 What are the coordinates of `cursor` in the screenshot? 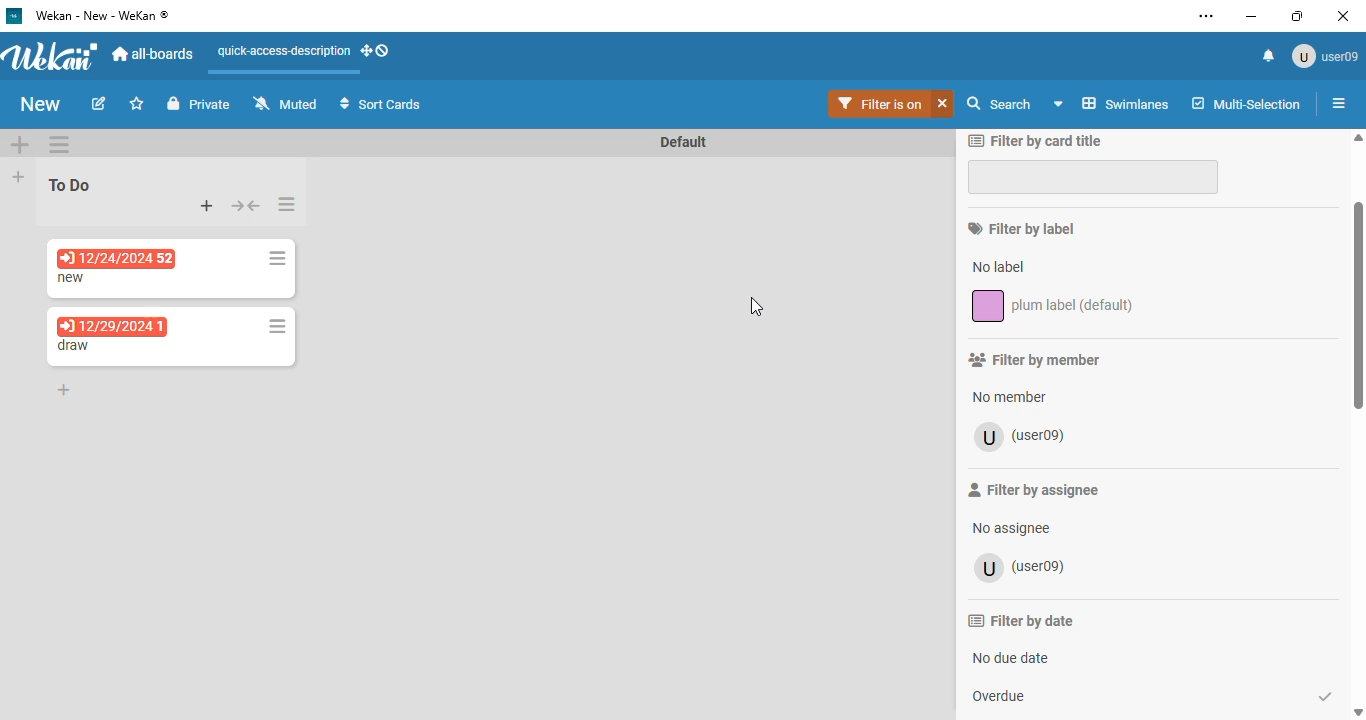 It's located at (757, 308).